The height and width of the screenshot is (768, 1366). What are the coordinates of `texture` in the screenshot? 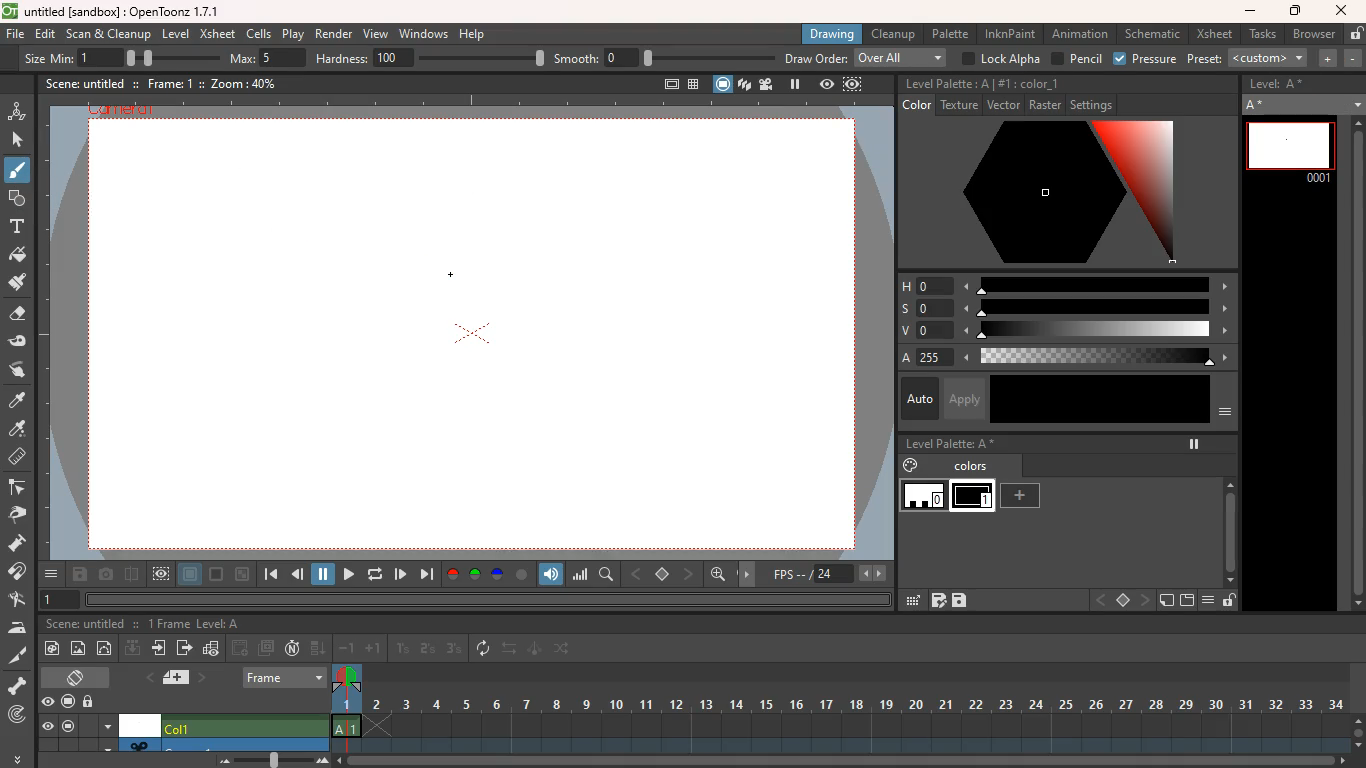 It's located at (959, 106).